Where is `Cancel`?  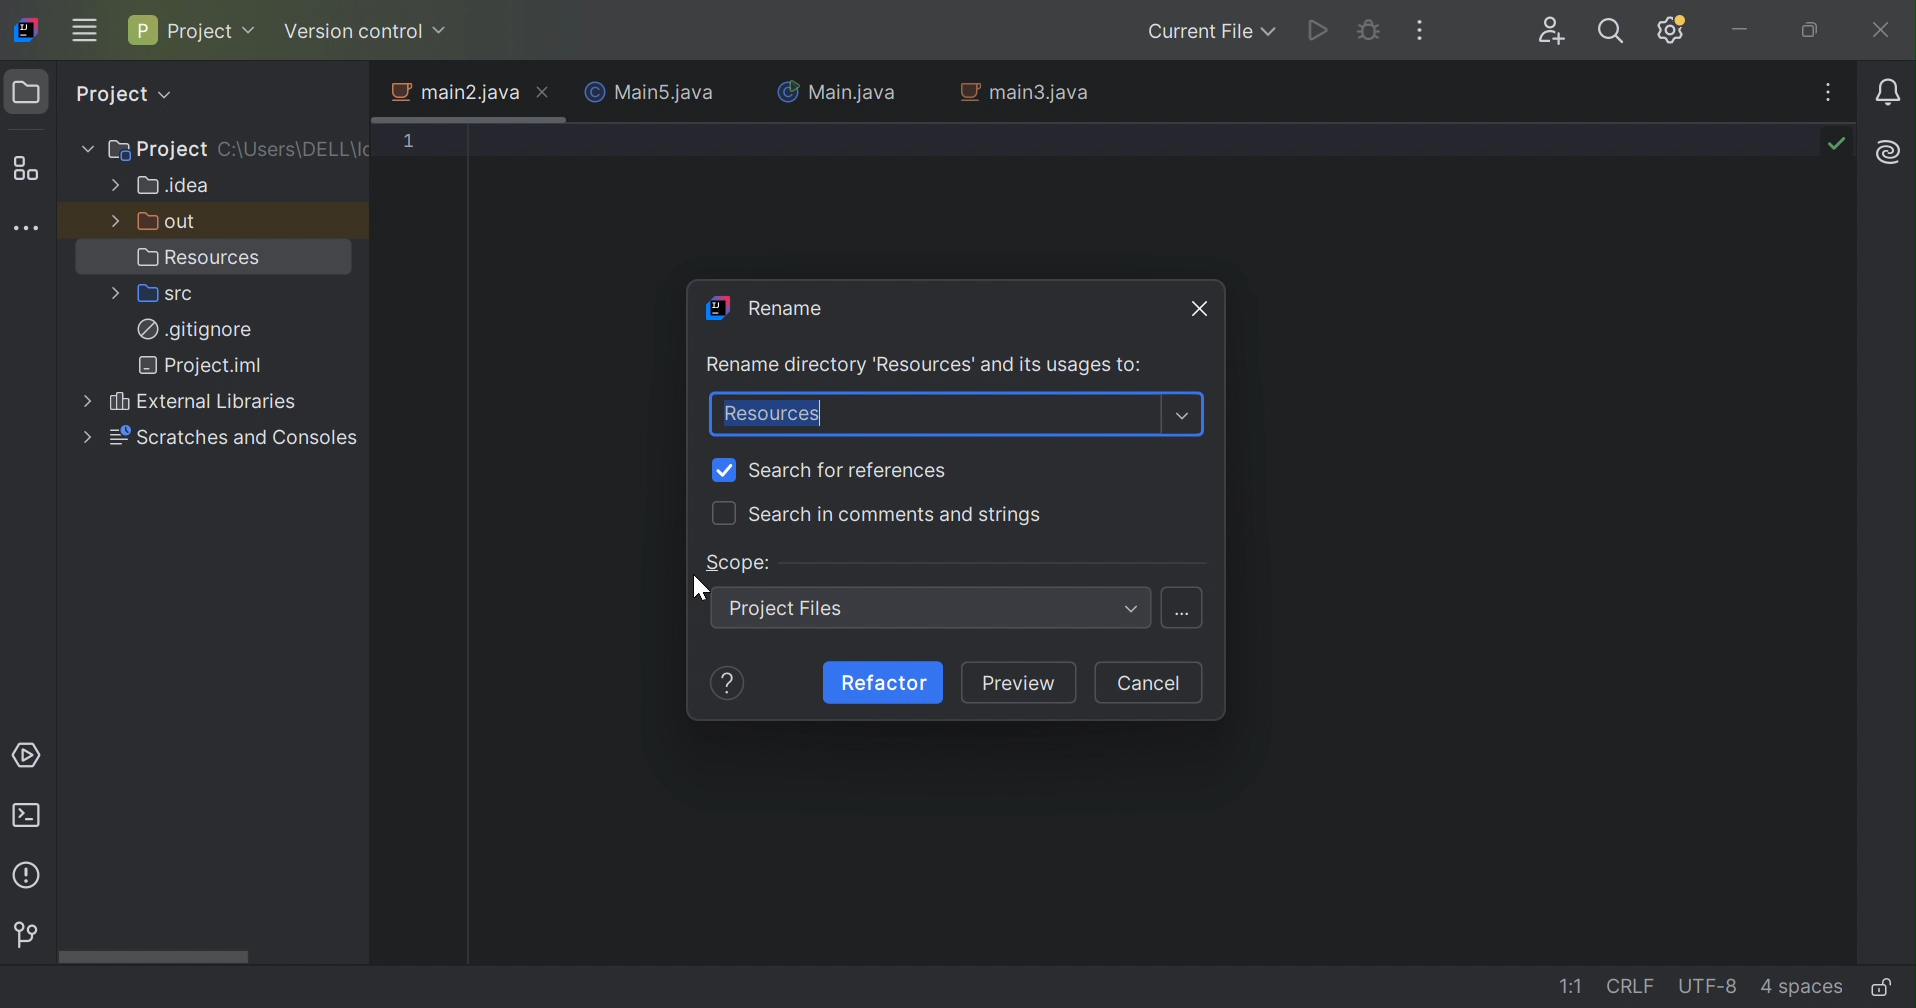
Cancel is located at coordinates (1146, 684).